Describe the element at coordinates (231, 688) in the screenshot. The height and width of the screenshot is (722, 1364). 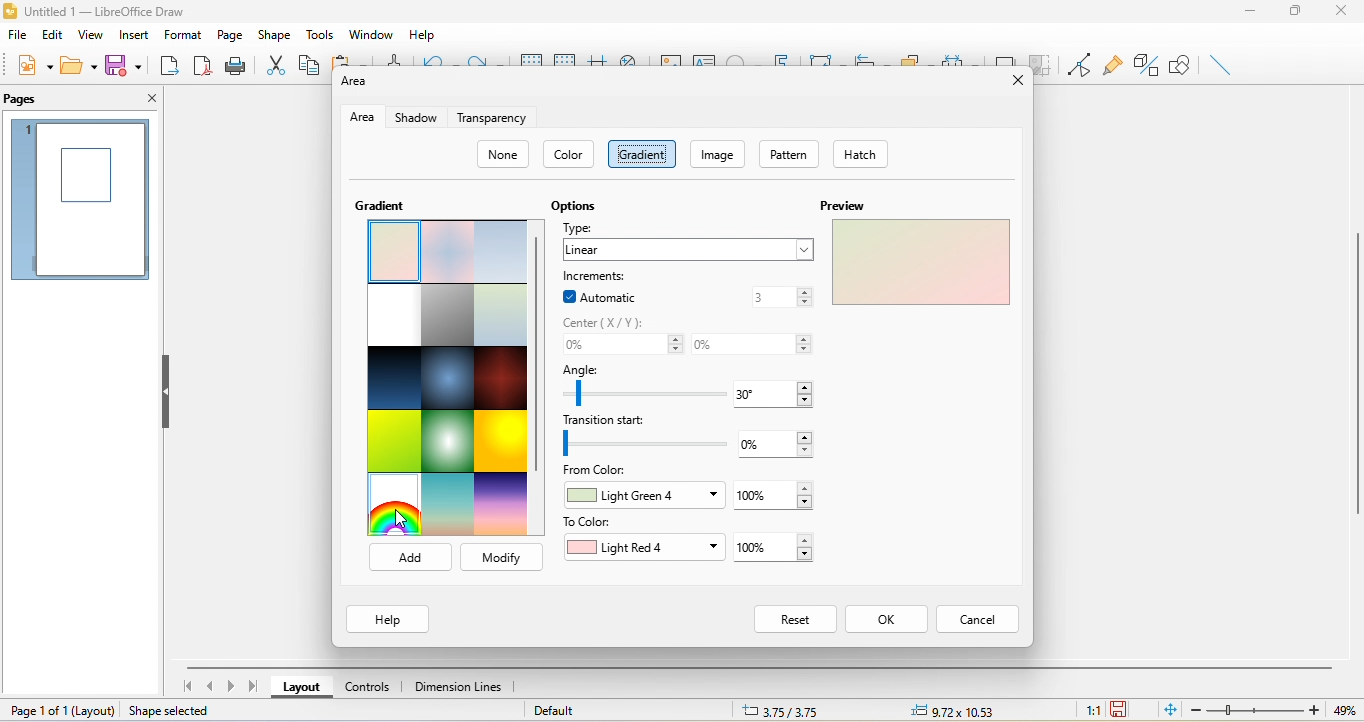
I see `next page` at that location.